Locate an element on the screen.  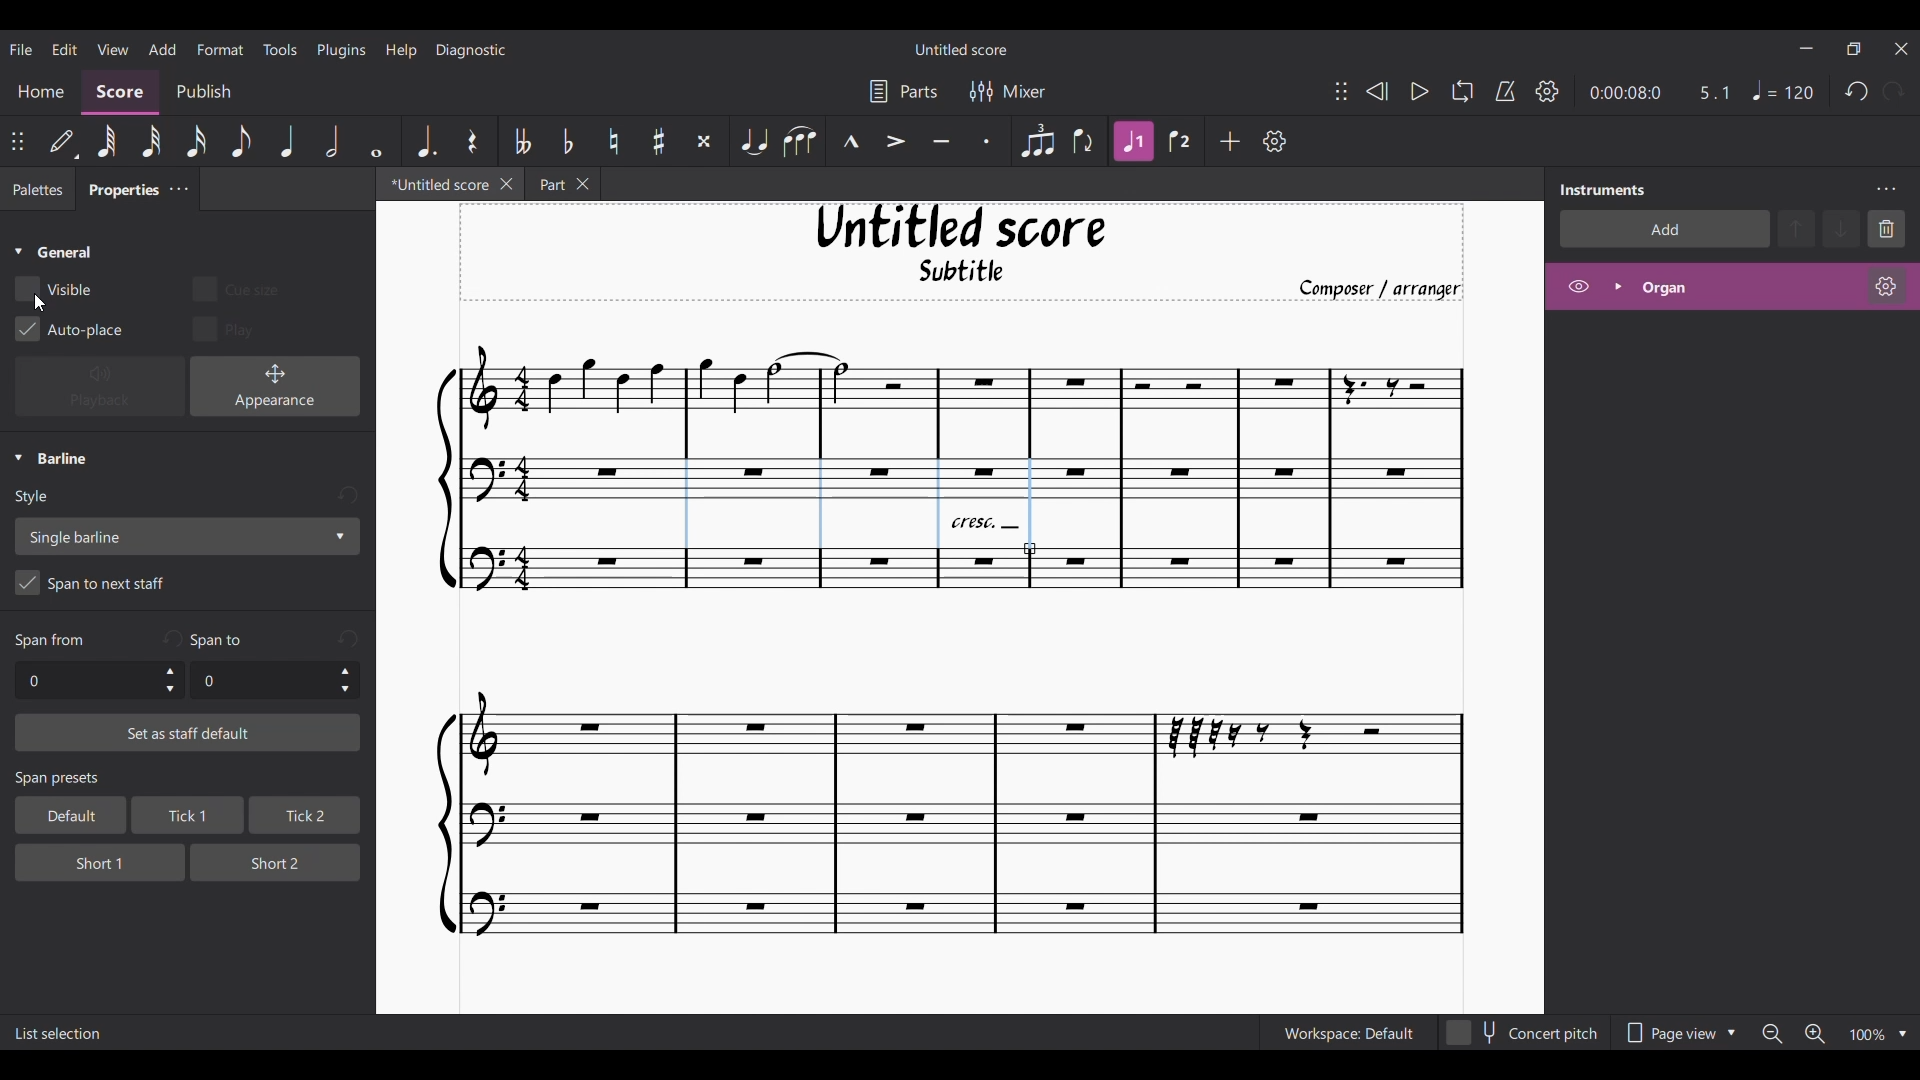
Description of current selection is located at coordinates (59, 1034).